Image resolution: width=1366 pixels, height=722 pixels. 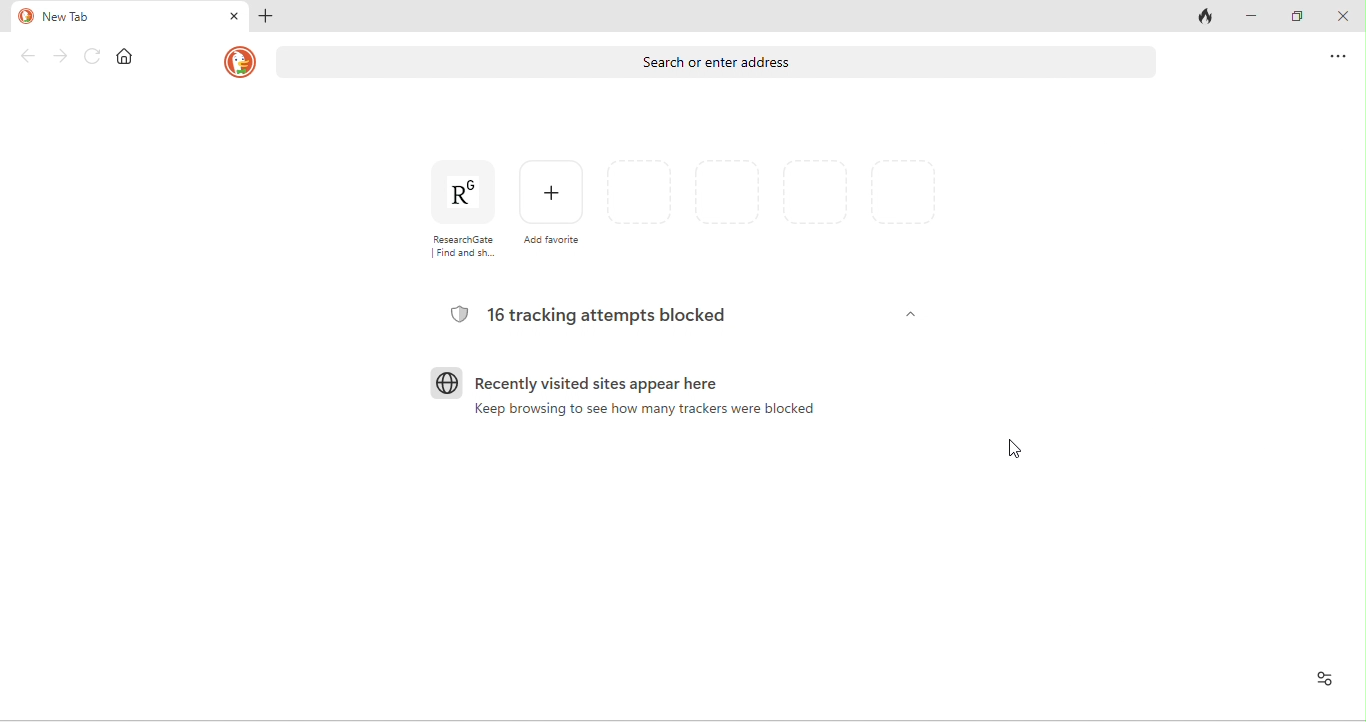 I want to click on maximize, so click(x=1302, y=18).